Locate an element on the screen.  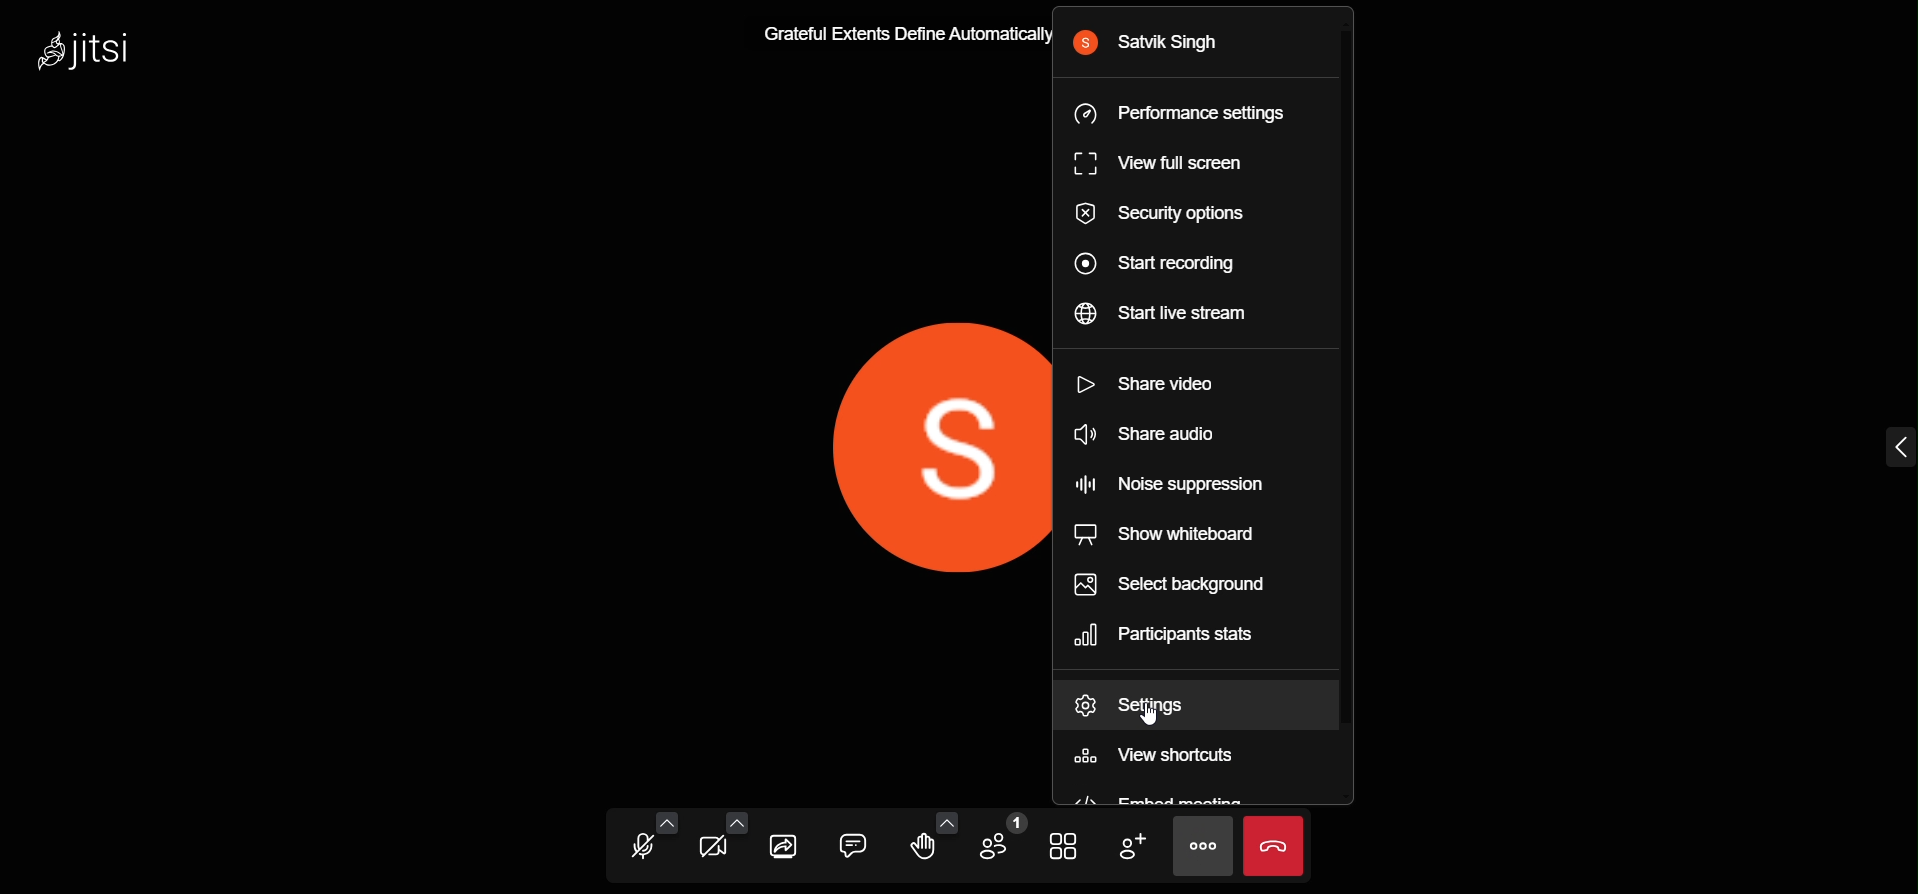
settings is located at coordinates (1153, 703).